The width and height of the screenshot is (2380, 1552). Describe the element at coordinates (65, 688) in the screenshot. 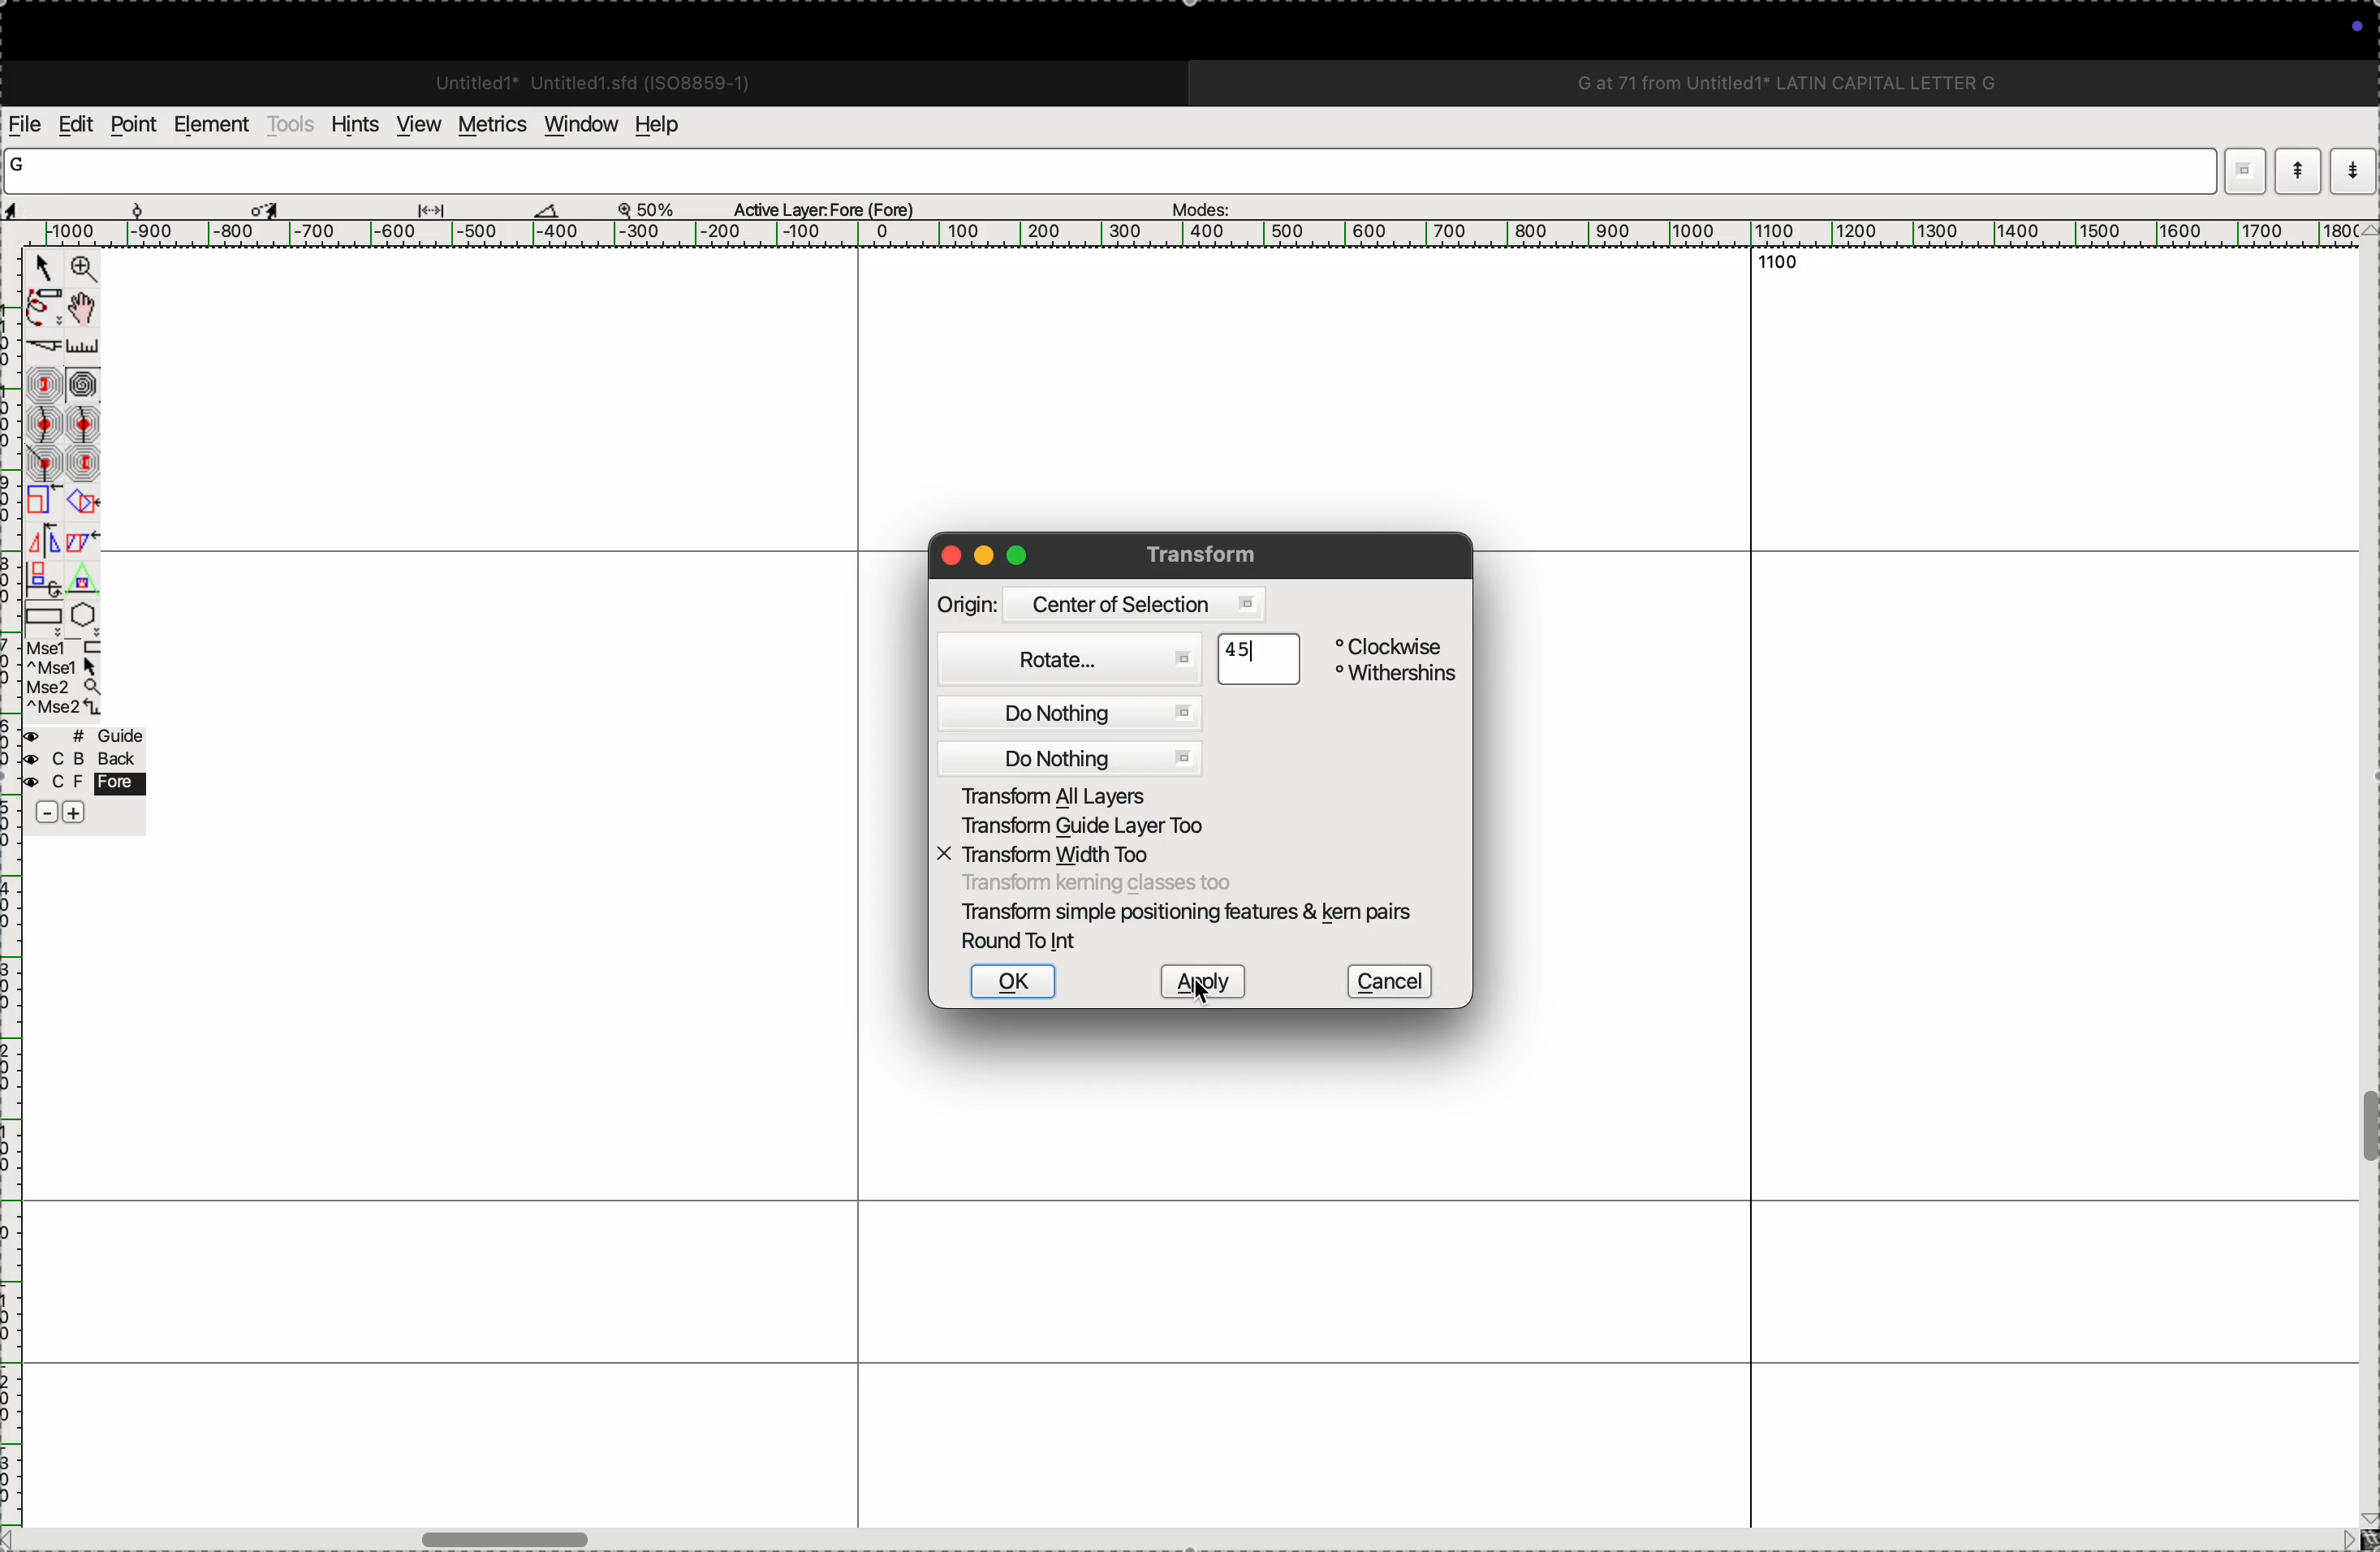

I see `mouse wheel button` at that location.